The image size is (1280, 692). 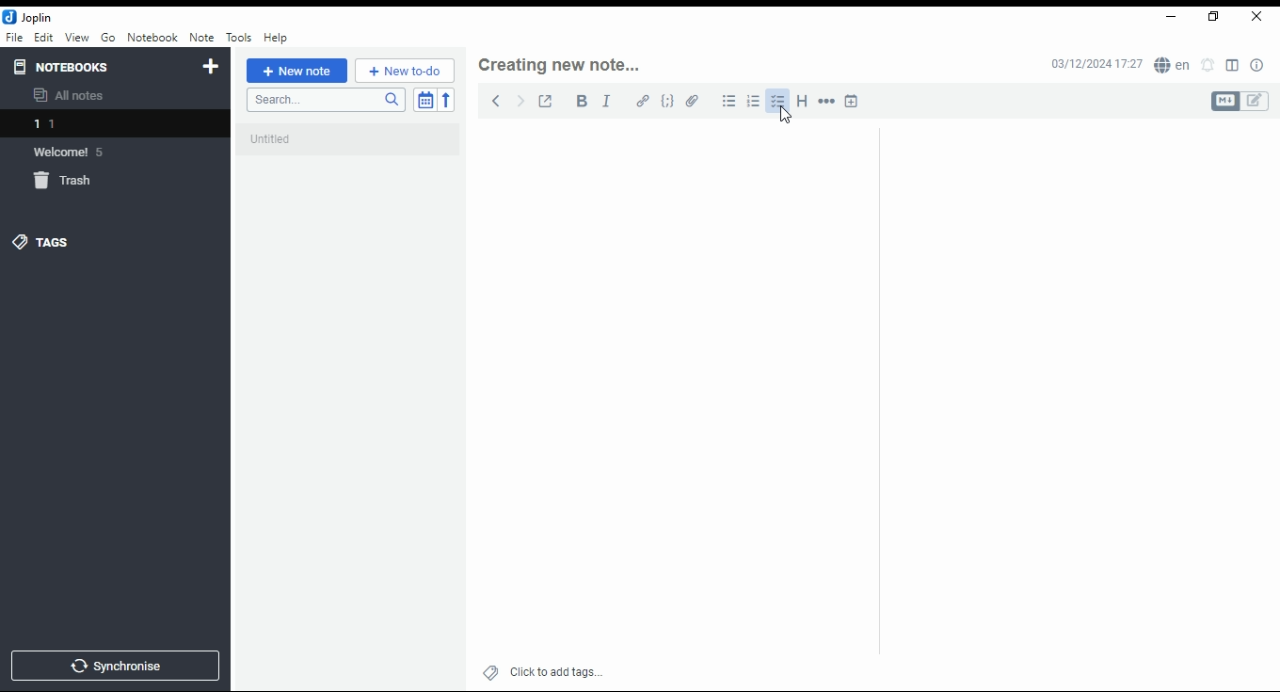 What do you see at coordinates (73, 67) in the screenshot?
I see `notebooks` at bounding box center [73, 67].